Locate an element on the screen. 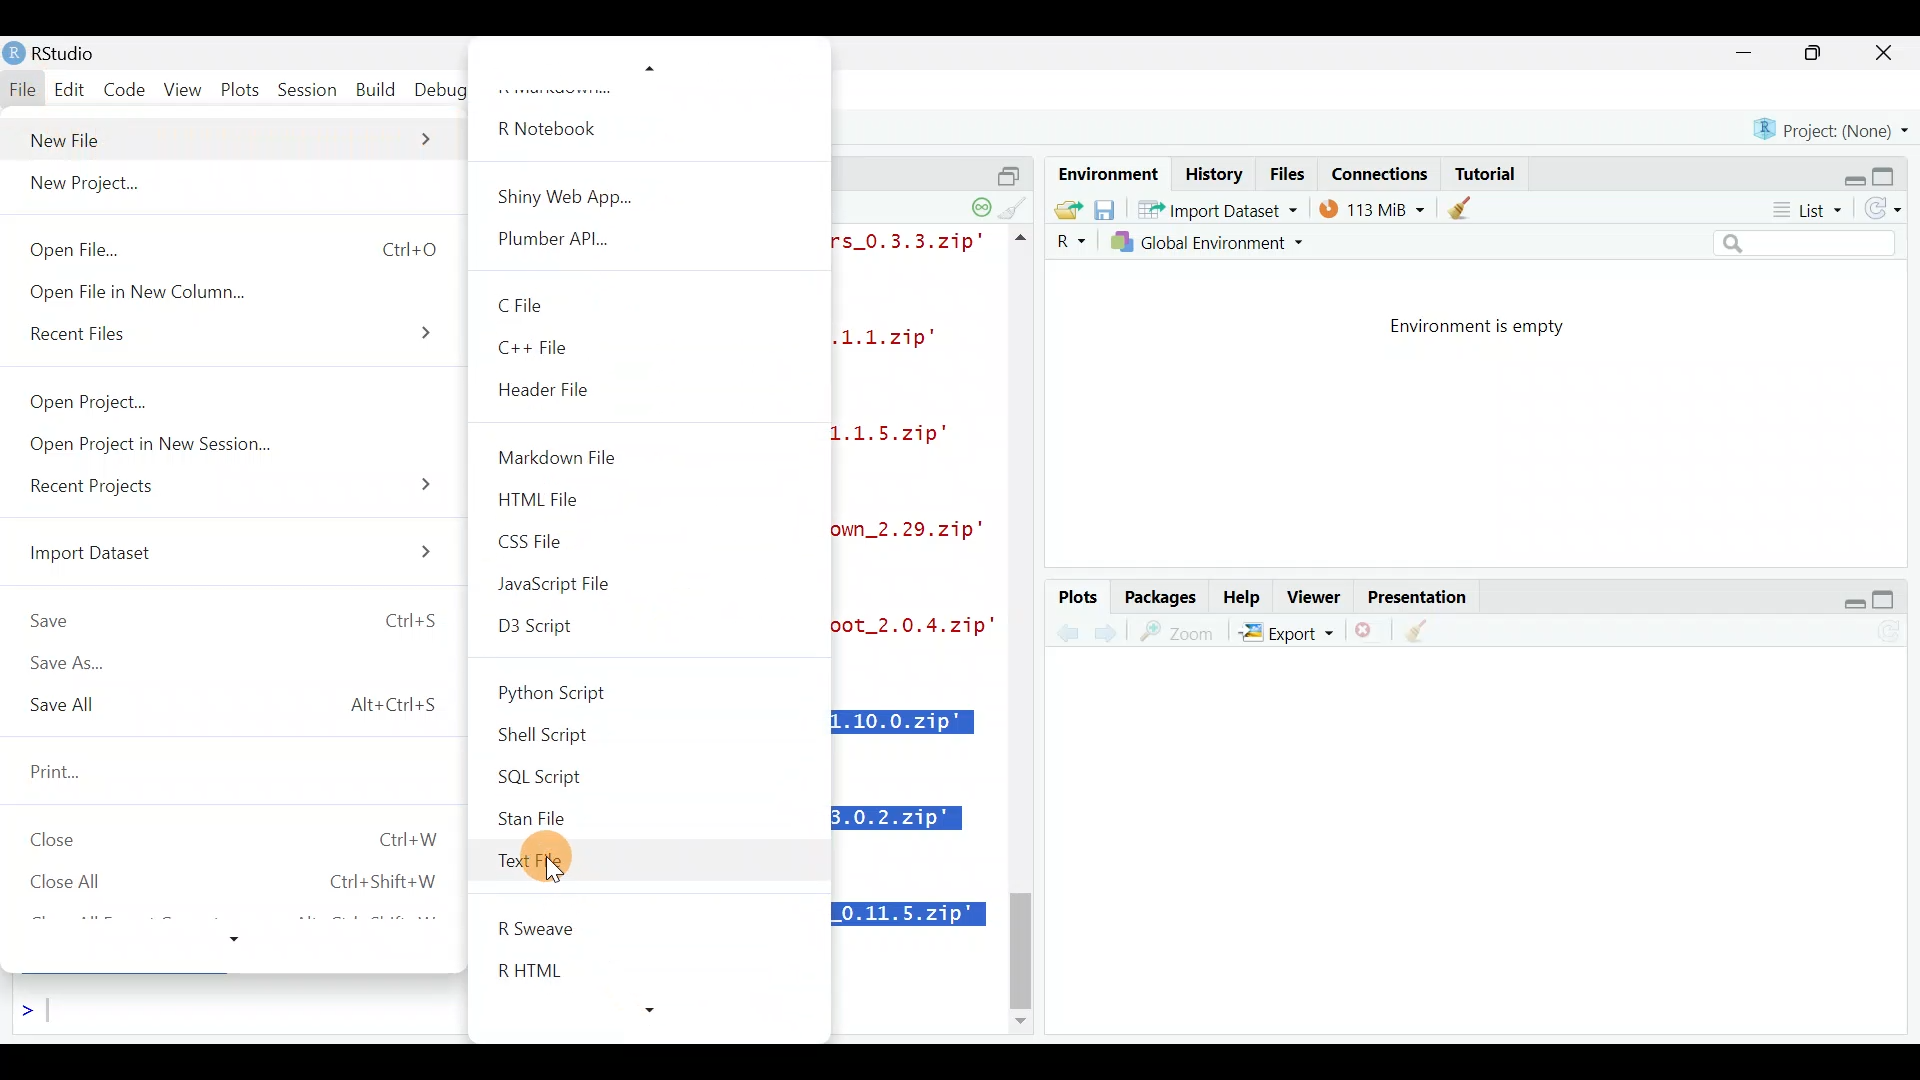 This screenshot has width=1920, height=1080. Markdown File is located at coordinates (572, 456).